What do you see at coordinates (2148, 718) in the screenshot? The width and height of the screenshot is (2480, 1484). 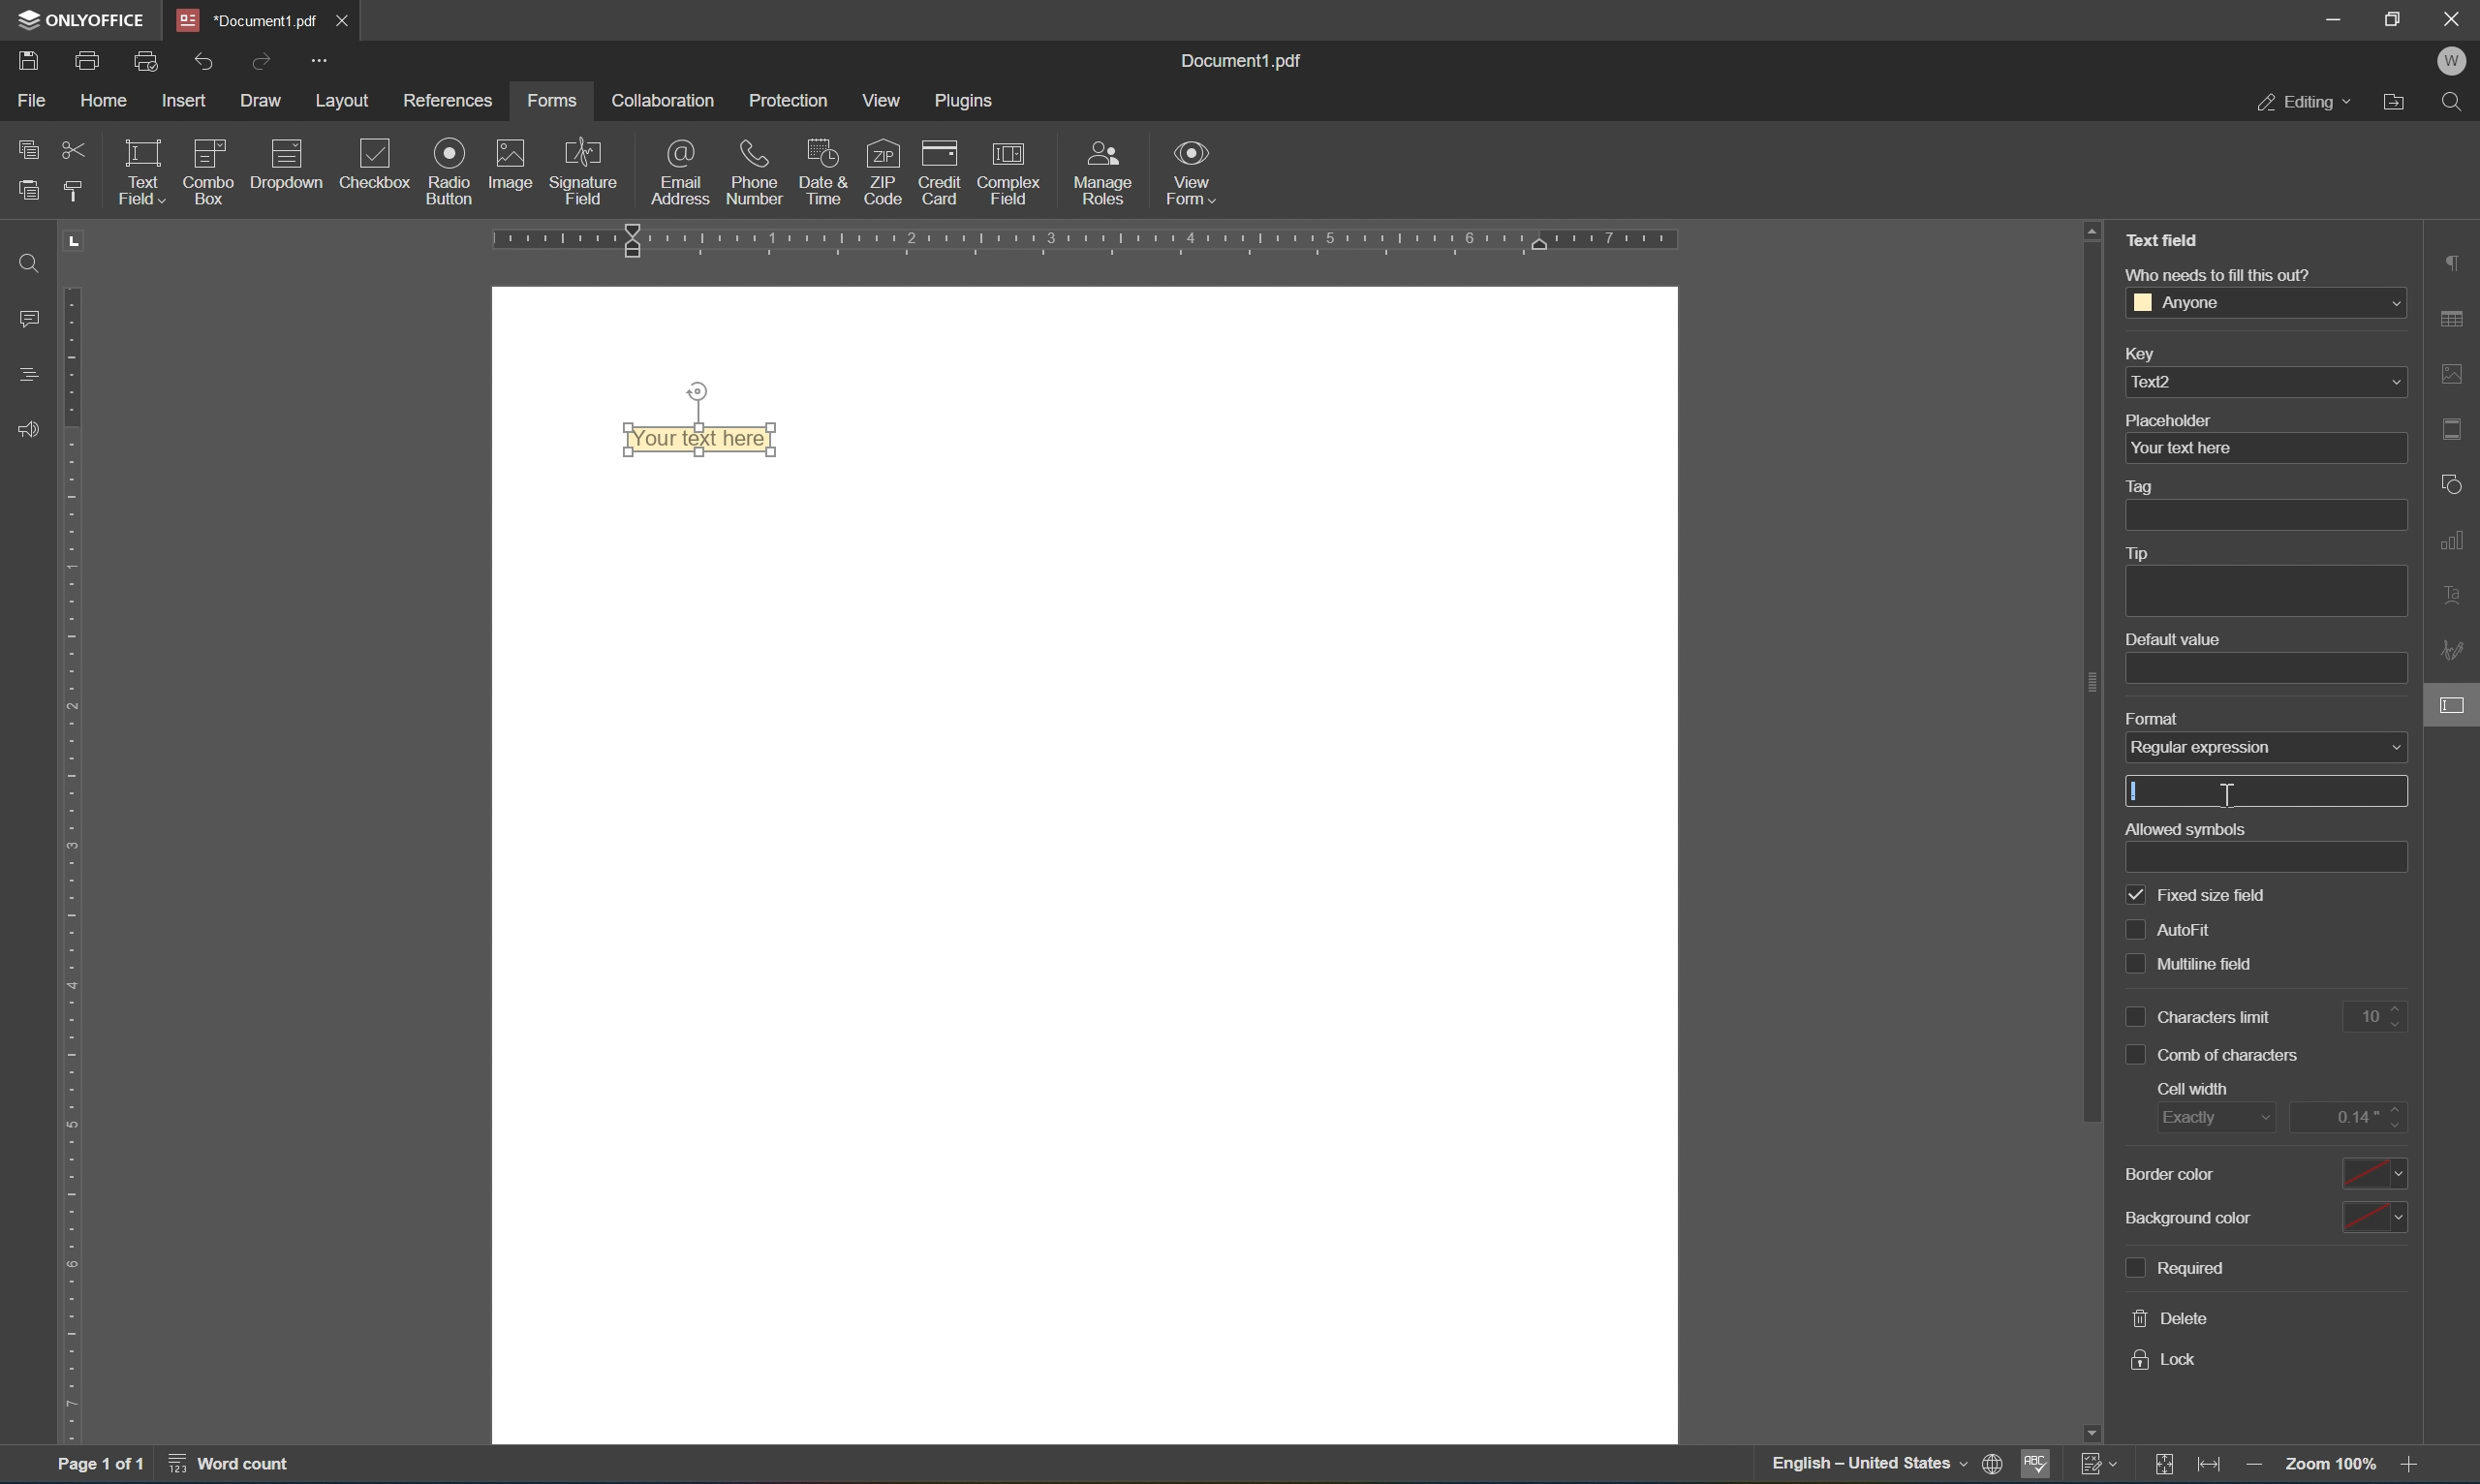 I see `format` at bounding box center [2148, 718].